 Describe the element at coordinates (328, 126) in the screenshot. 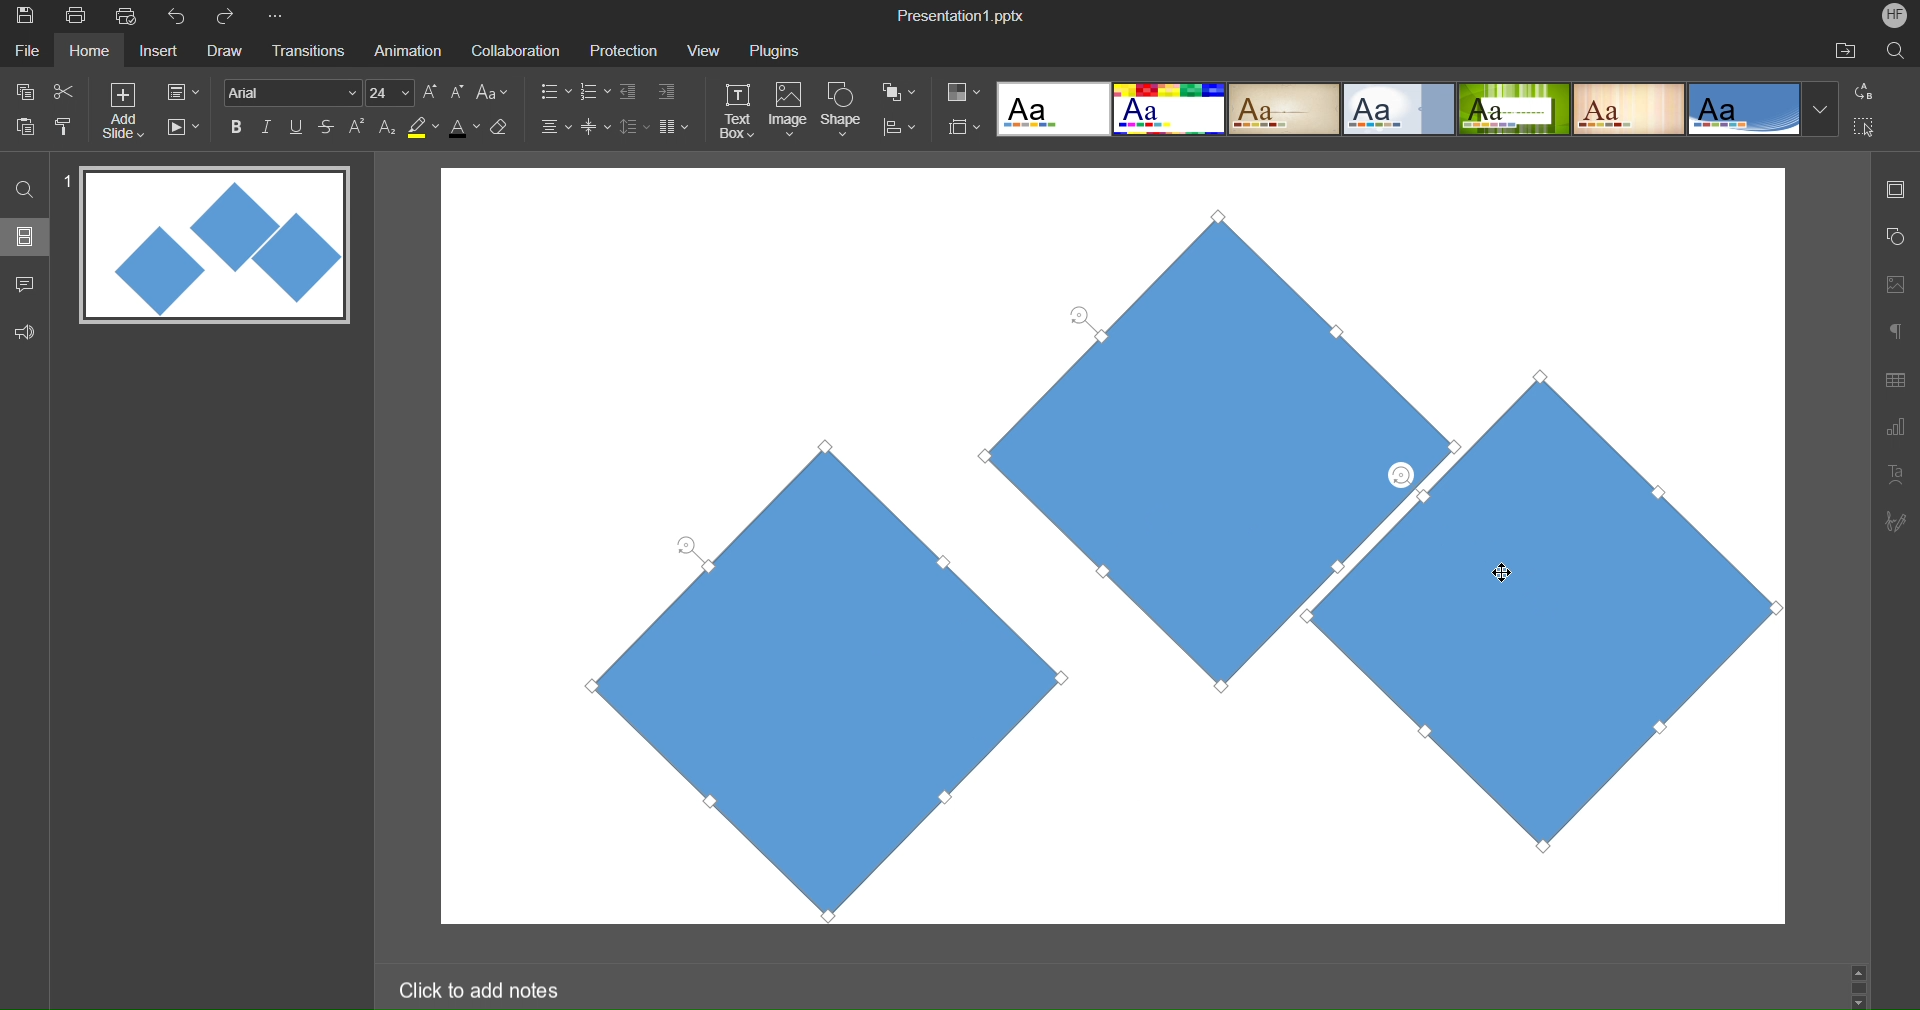

I see `Strikethrough` at that location.